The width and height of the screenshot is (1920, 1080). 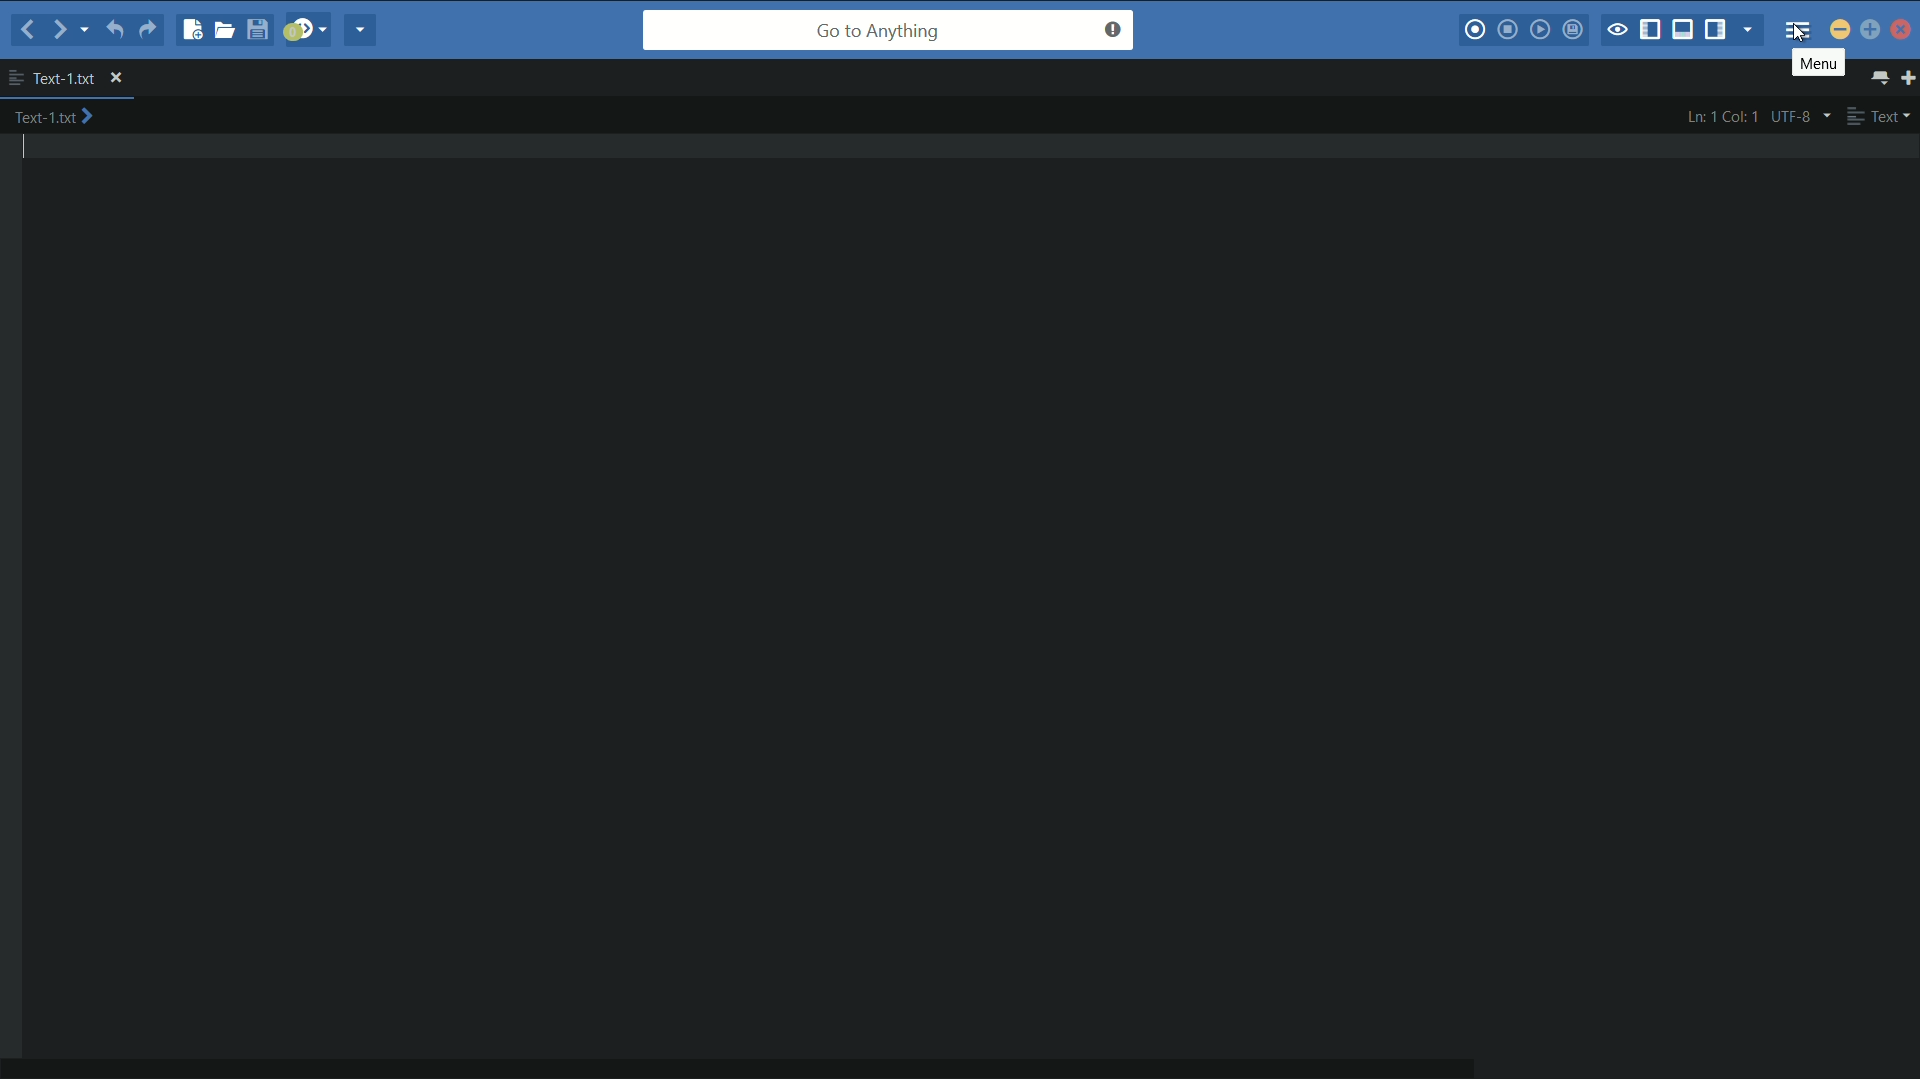 I want to click on minimize, so click(x=1841, y=31).